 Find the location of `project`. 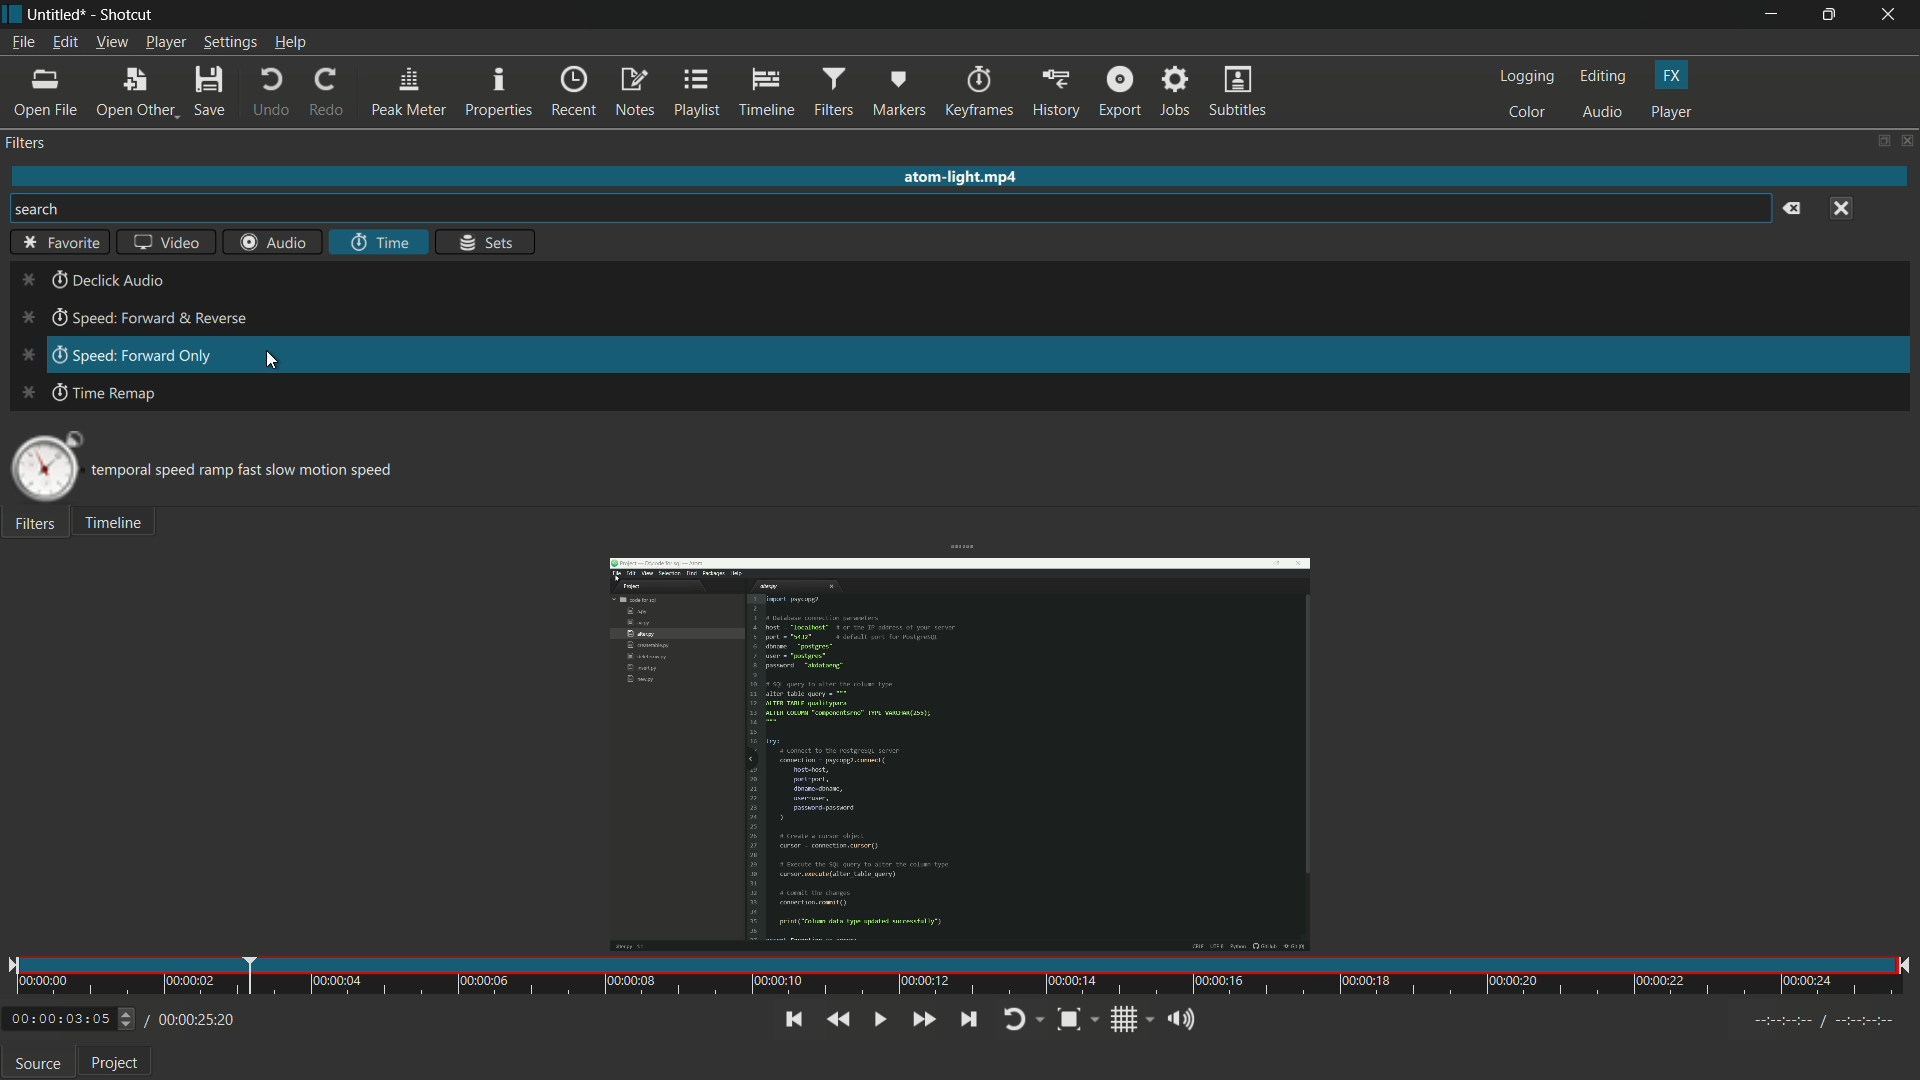

project is located at coordinates (115, 1063).